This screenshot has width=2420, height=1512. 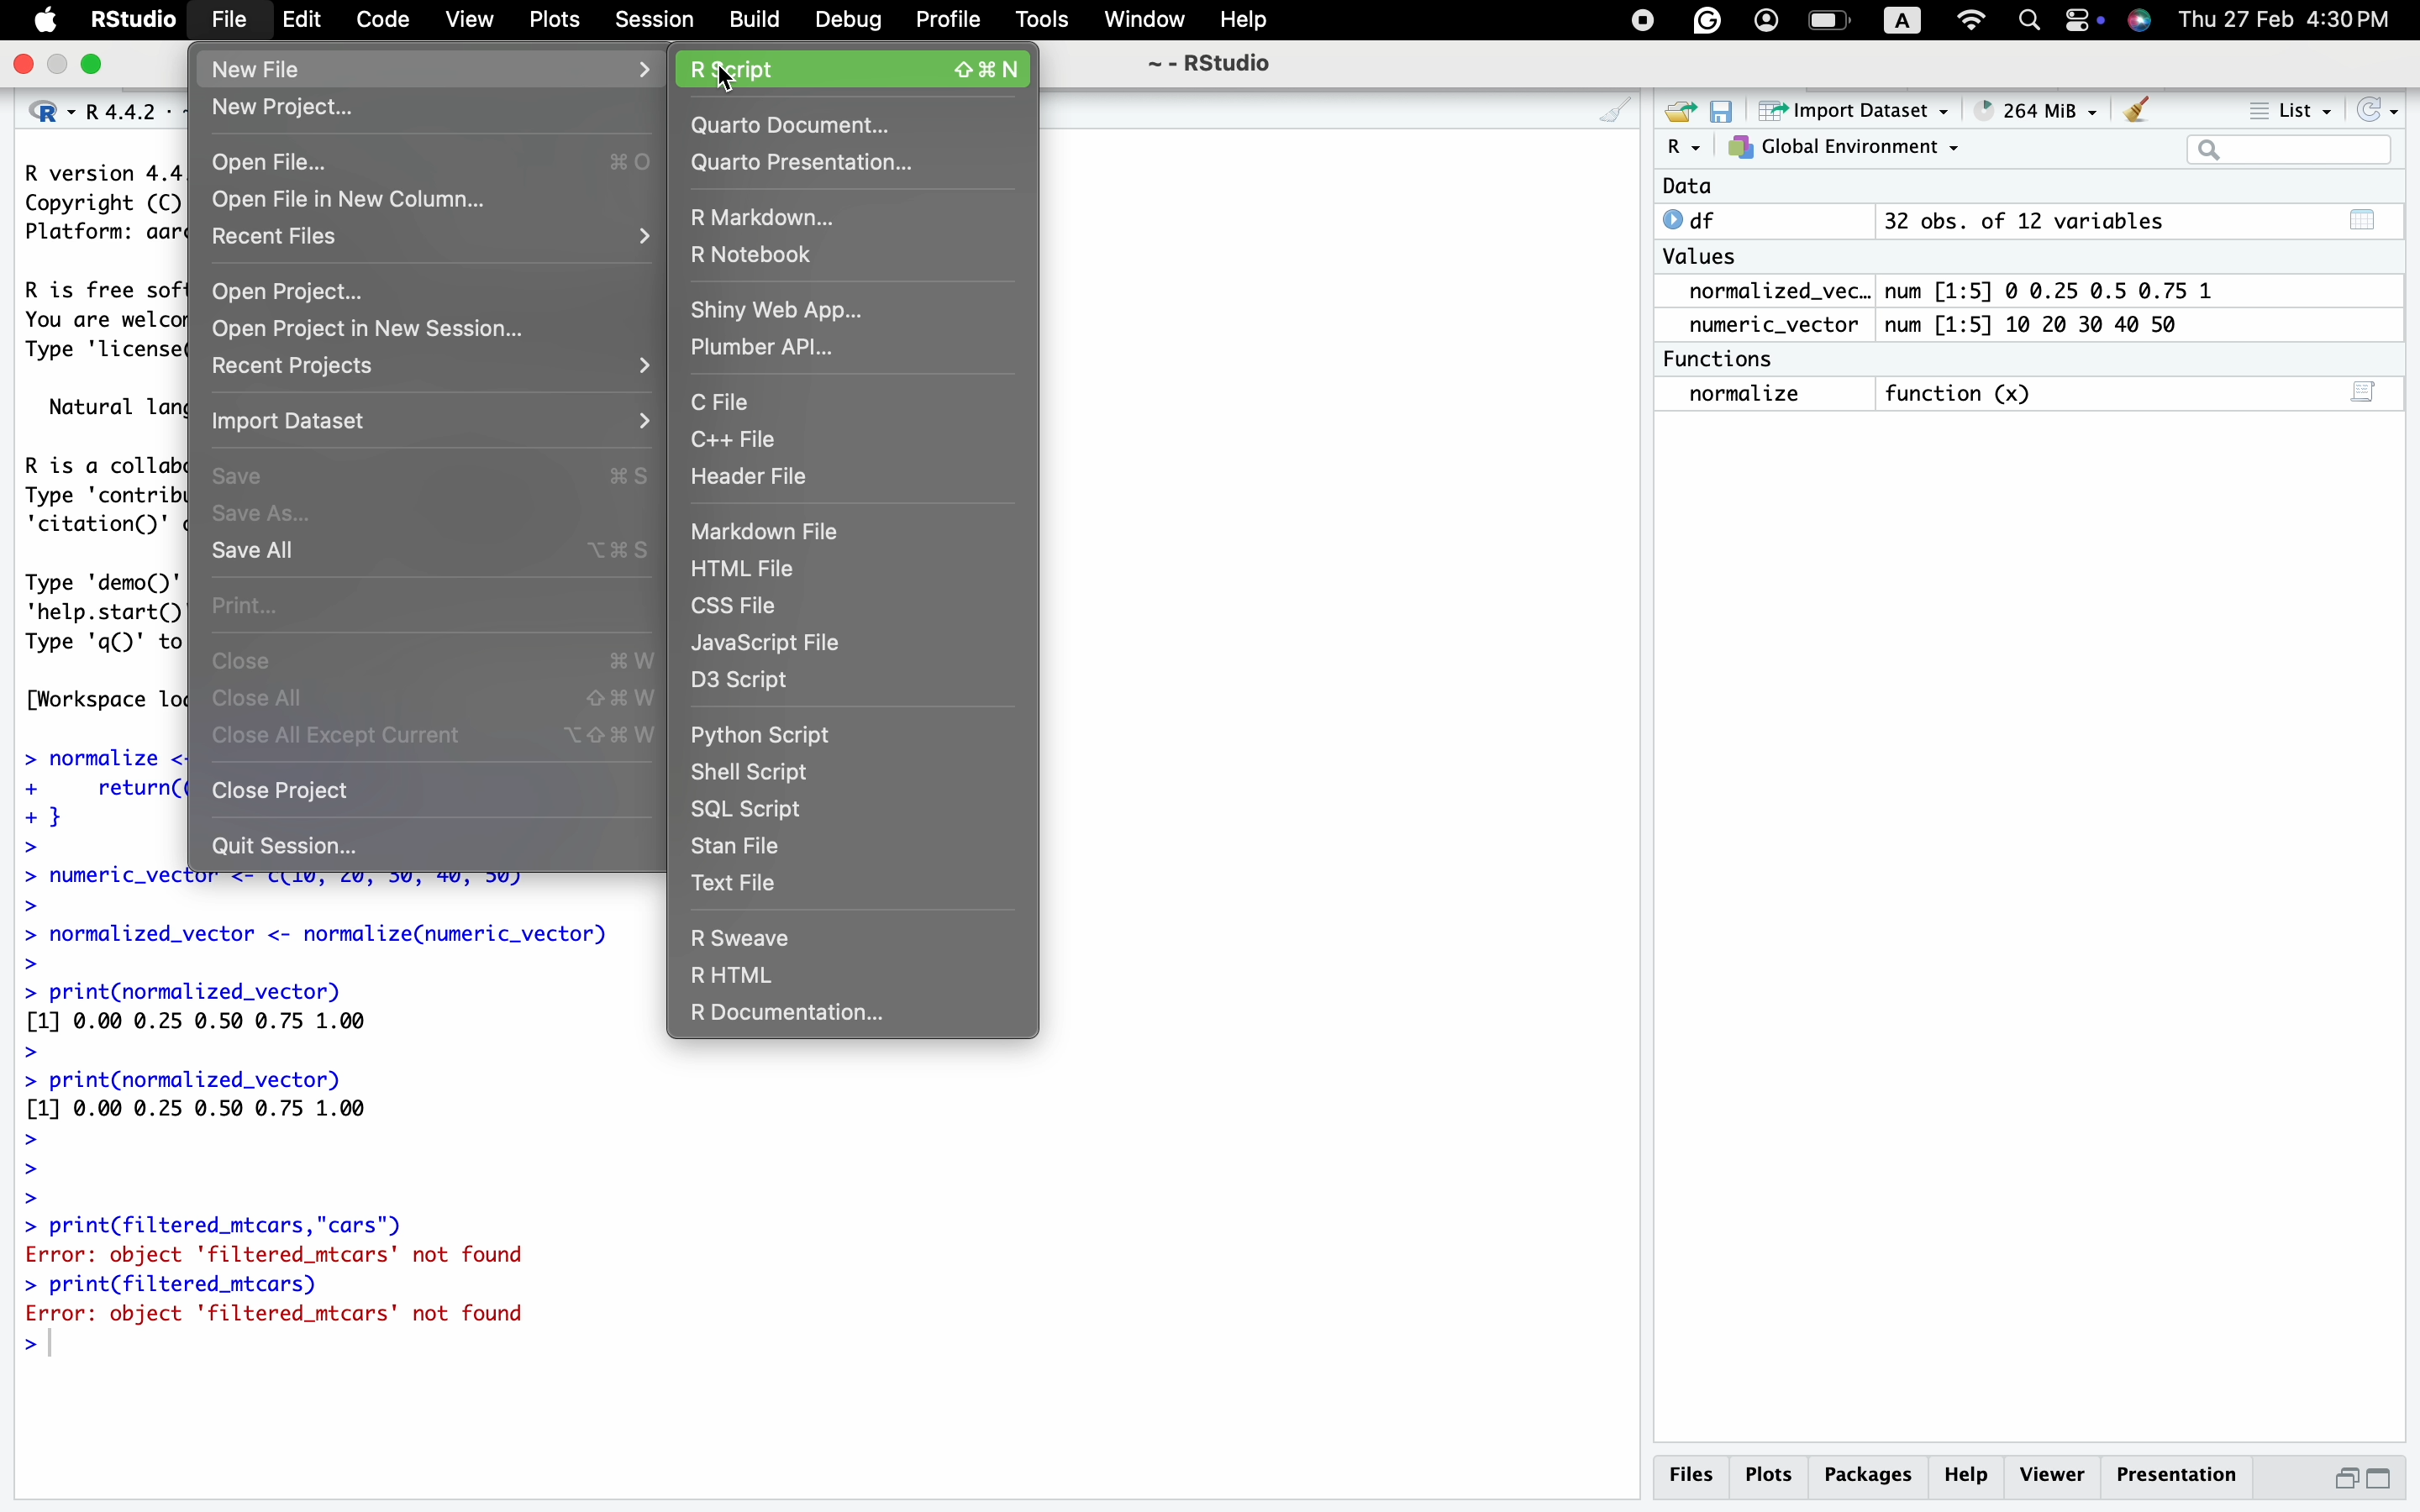 What do you see at coordinates (2366, 389) in the screenshot?
I see `script editor` at bounding box center [2366, 389].